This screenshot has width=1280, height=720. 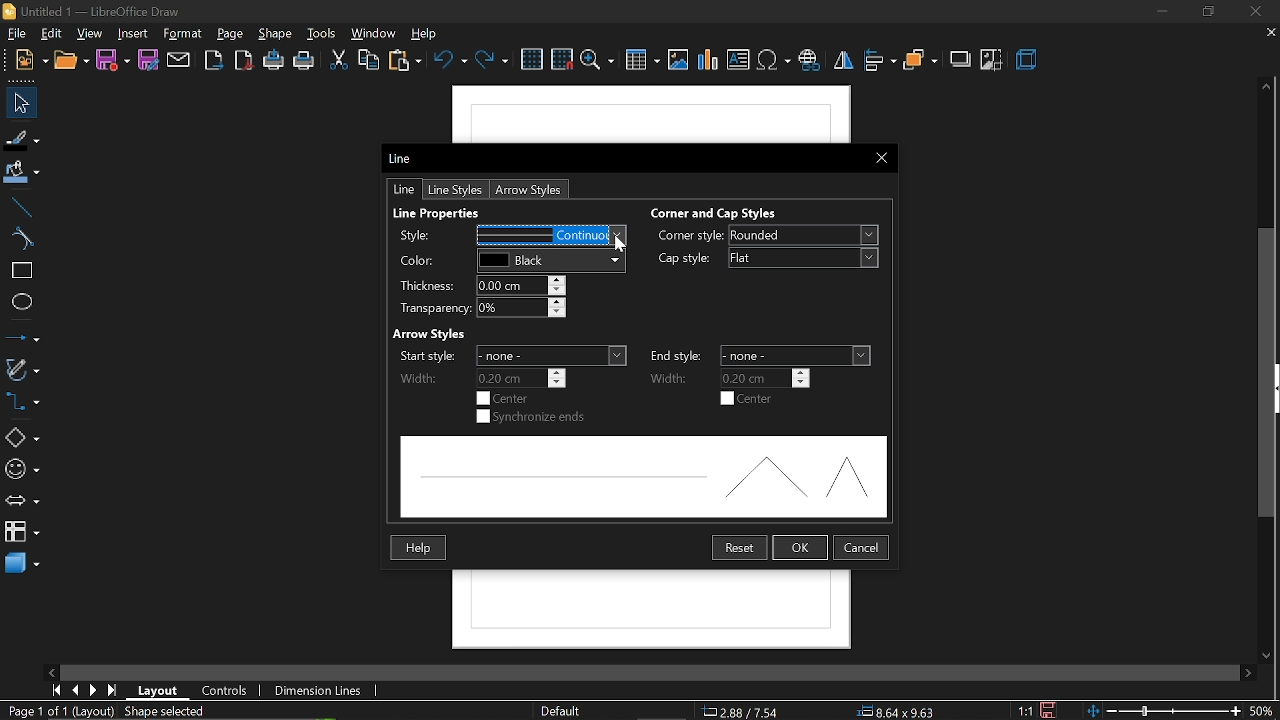 I want to click on undo, so click(x=450, y=61).